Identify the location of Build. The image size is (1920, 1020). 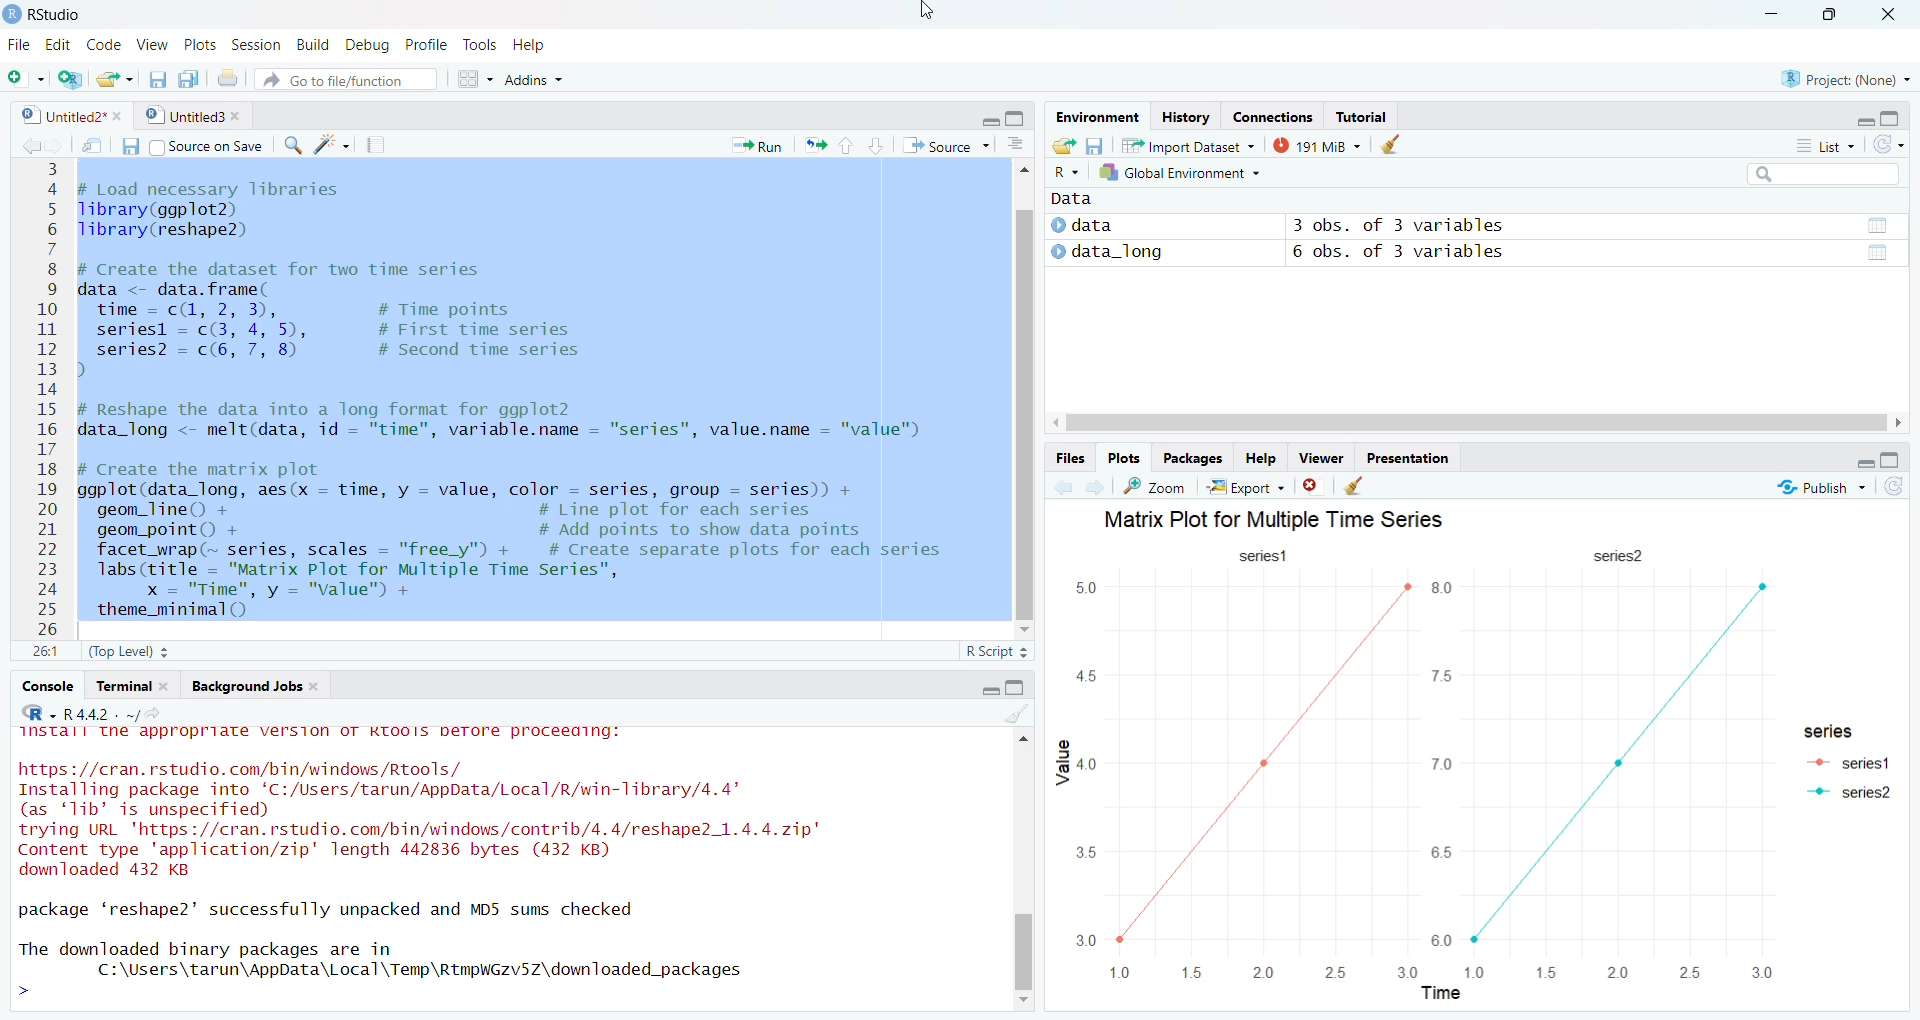
(311, 44).